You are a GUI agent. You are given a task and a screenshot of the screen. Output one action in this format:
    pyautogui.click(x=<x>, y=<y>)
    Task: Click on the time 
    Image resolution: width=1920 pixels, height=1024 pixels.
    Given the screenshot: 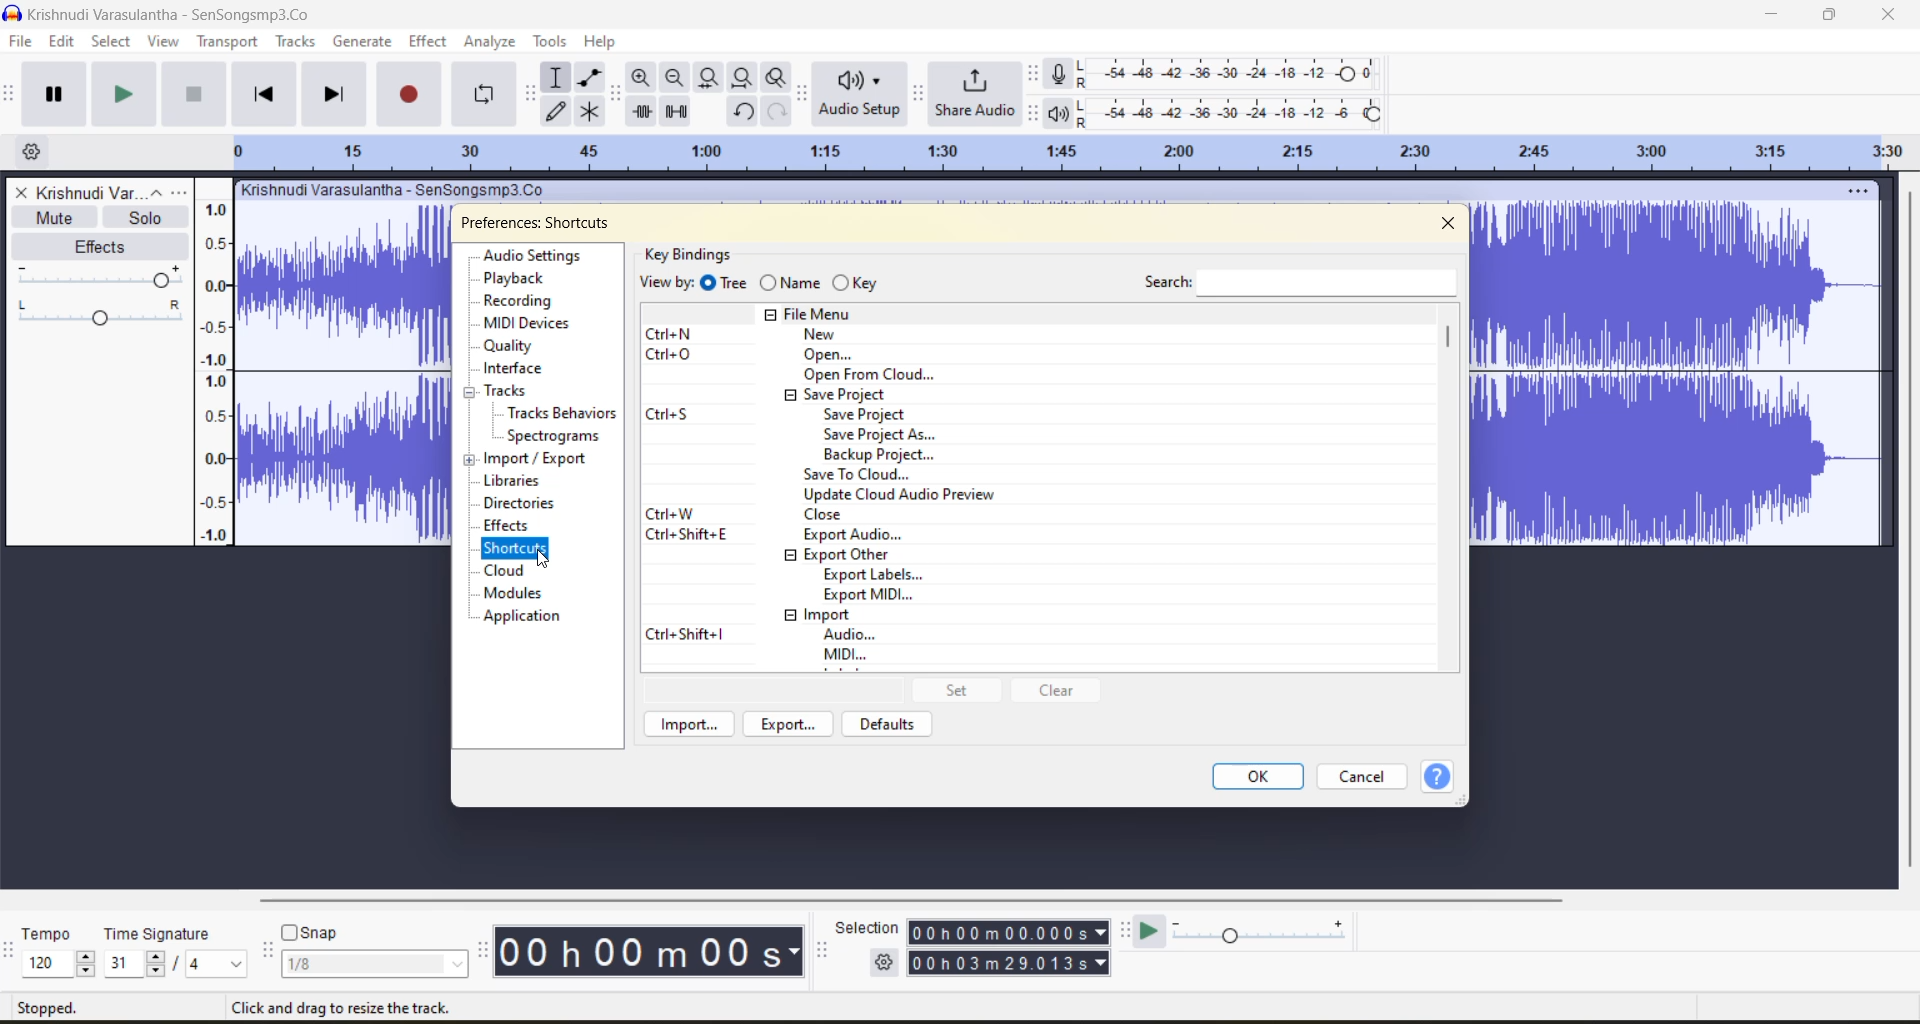 What is the action you would take?
    pyautogui.click(x=654, y=951)
    